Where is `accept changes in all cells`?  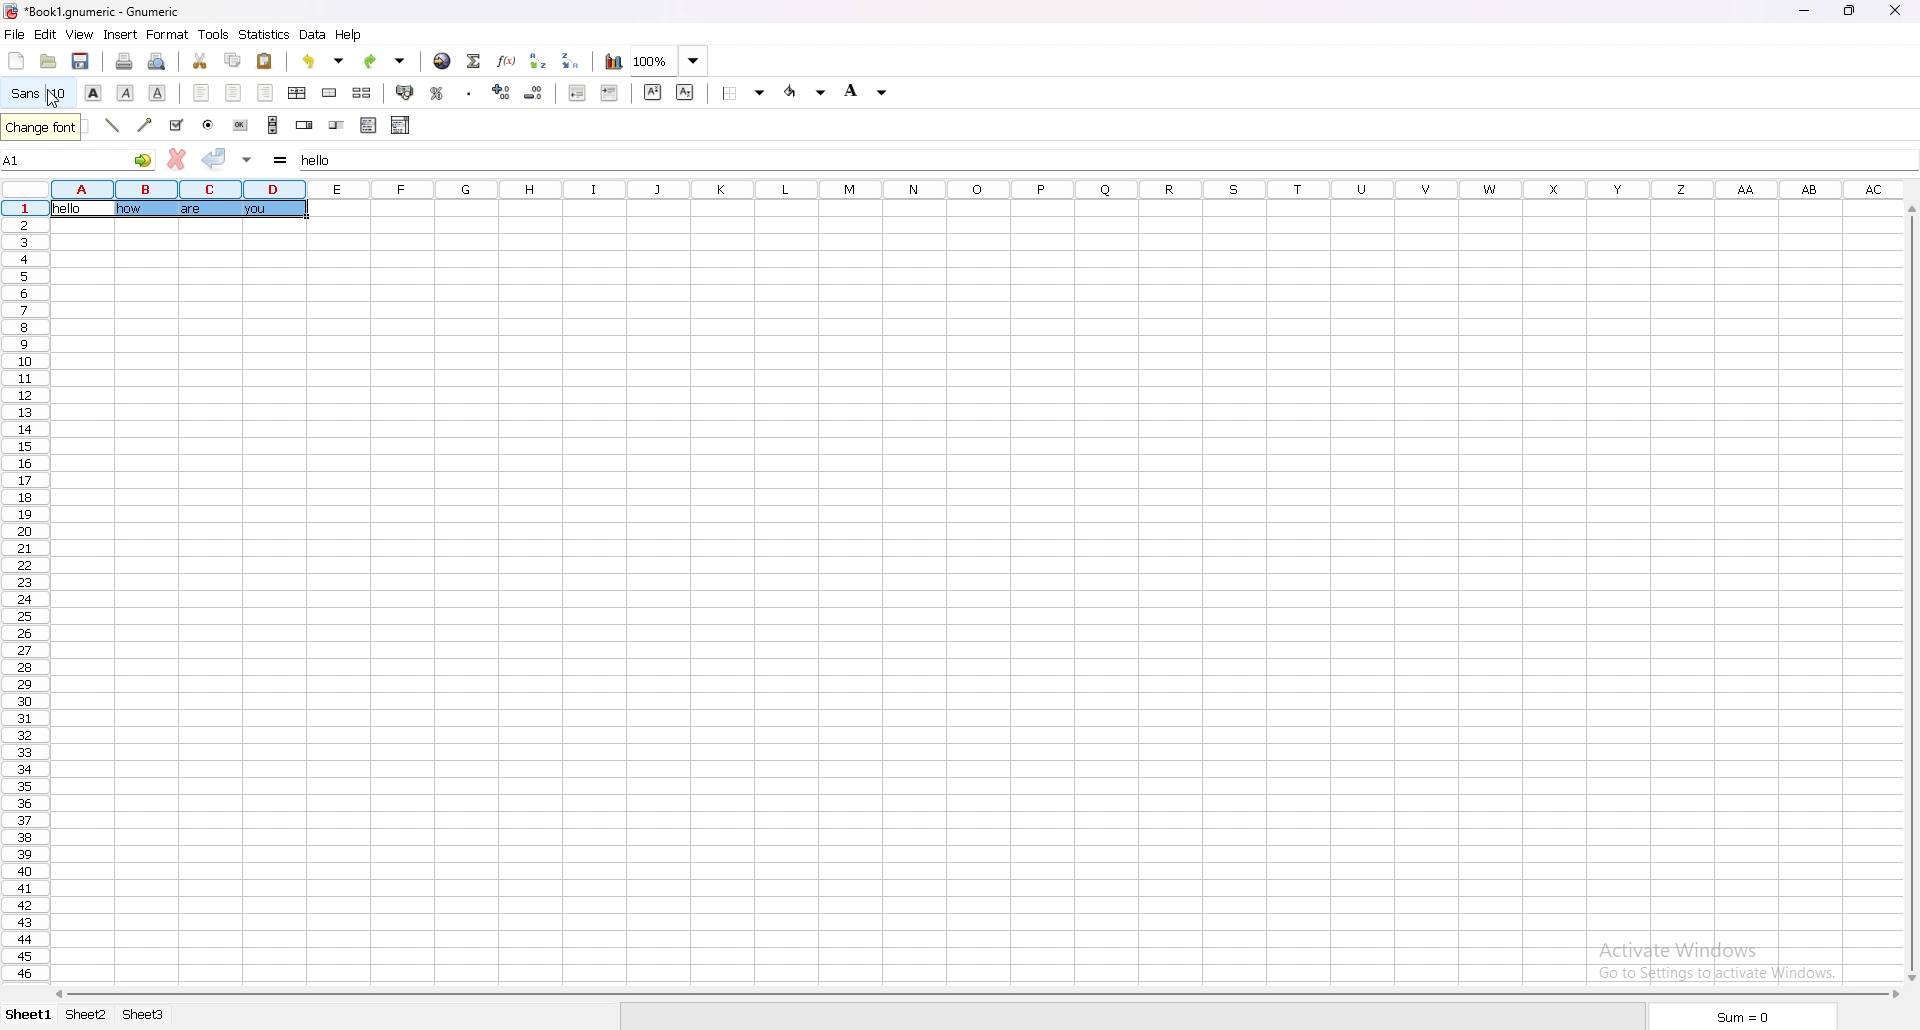
accept changes in all cells is located at coordinates (247, 159).